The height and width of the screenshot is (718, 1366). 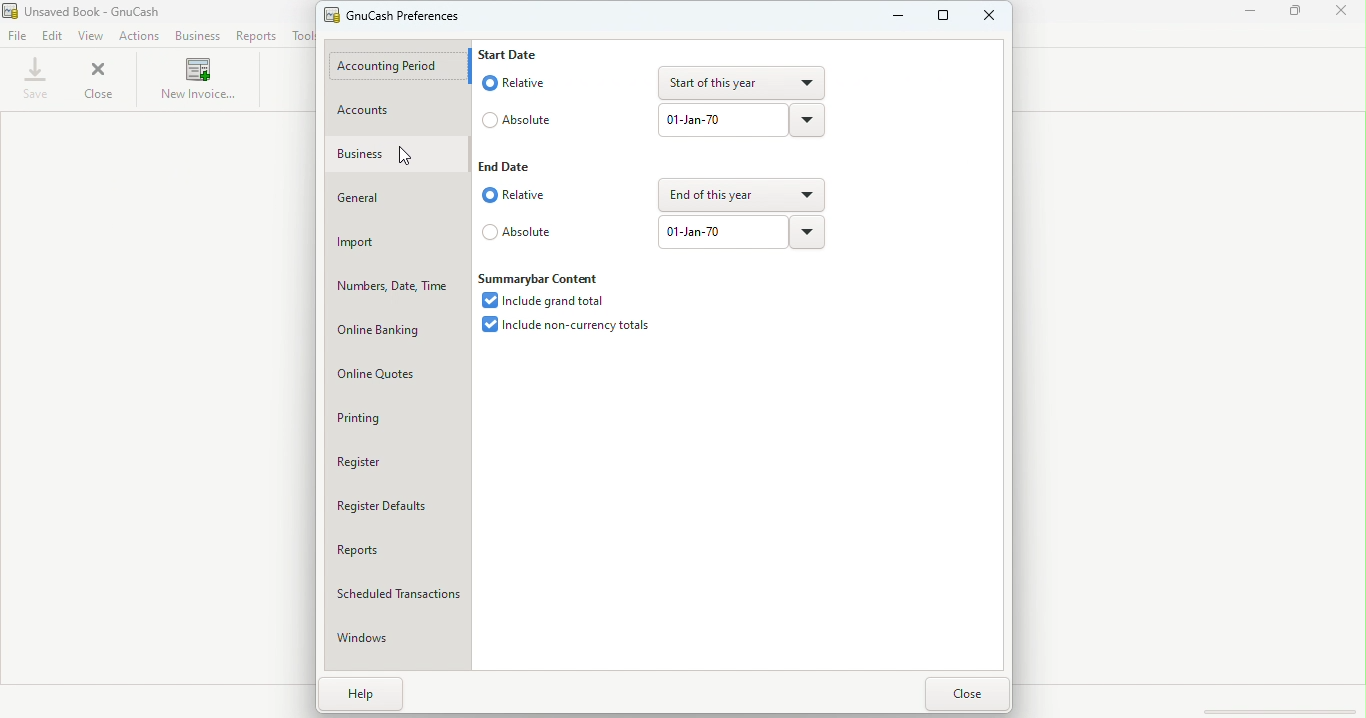 What do you see at coordinates (993, 22) in the screenshot?
I see `Close` at bounding box center [993, 22].